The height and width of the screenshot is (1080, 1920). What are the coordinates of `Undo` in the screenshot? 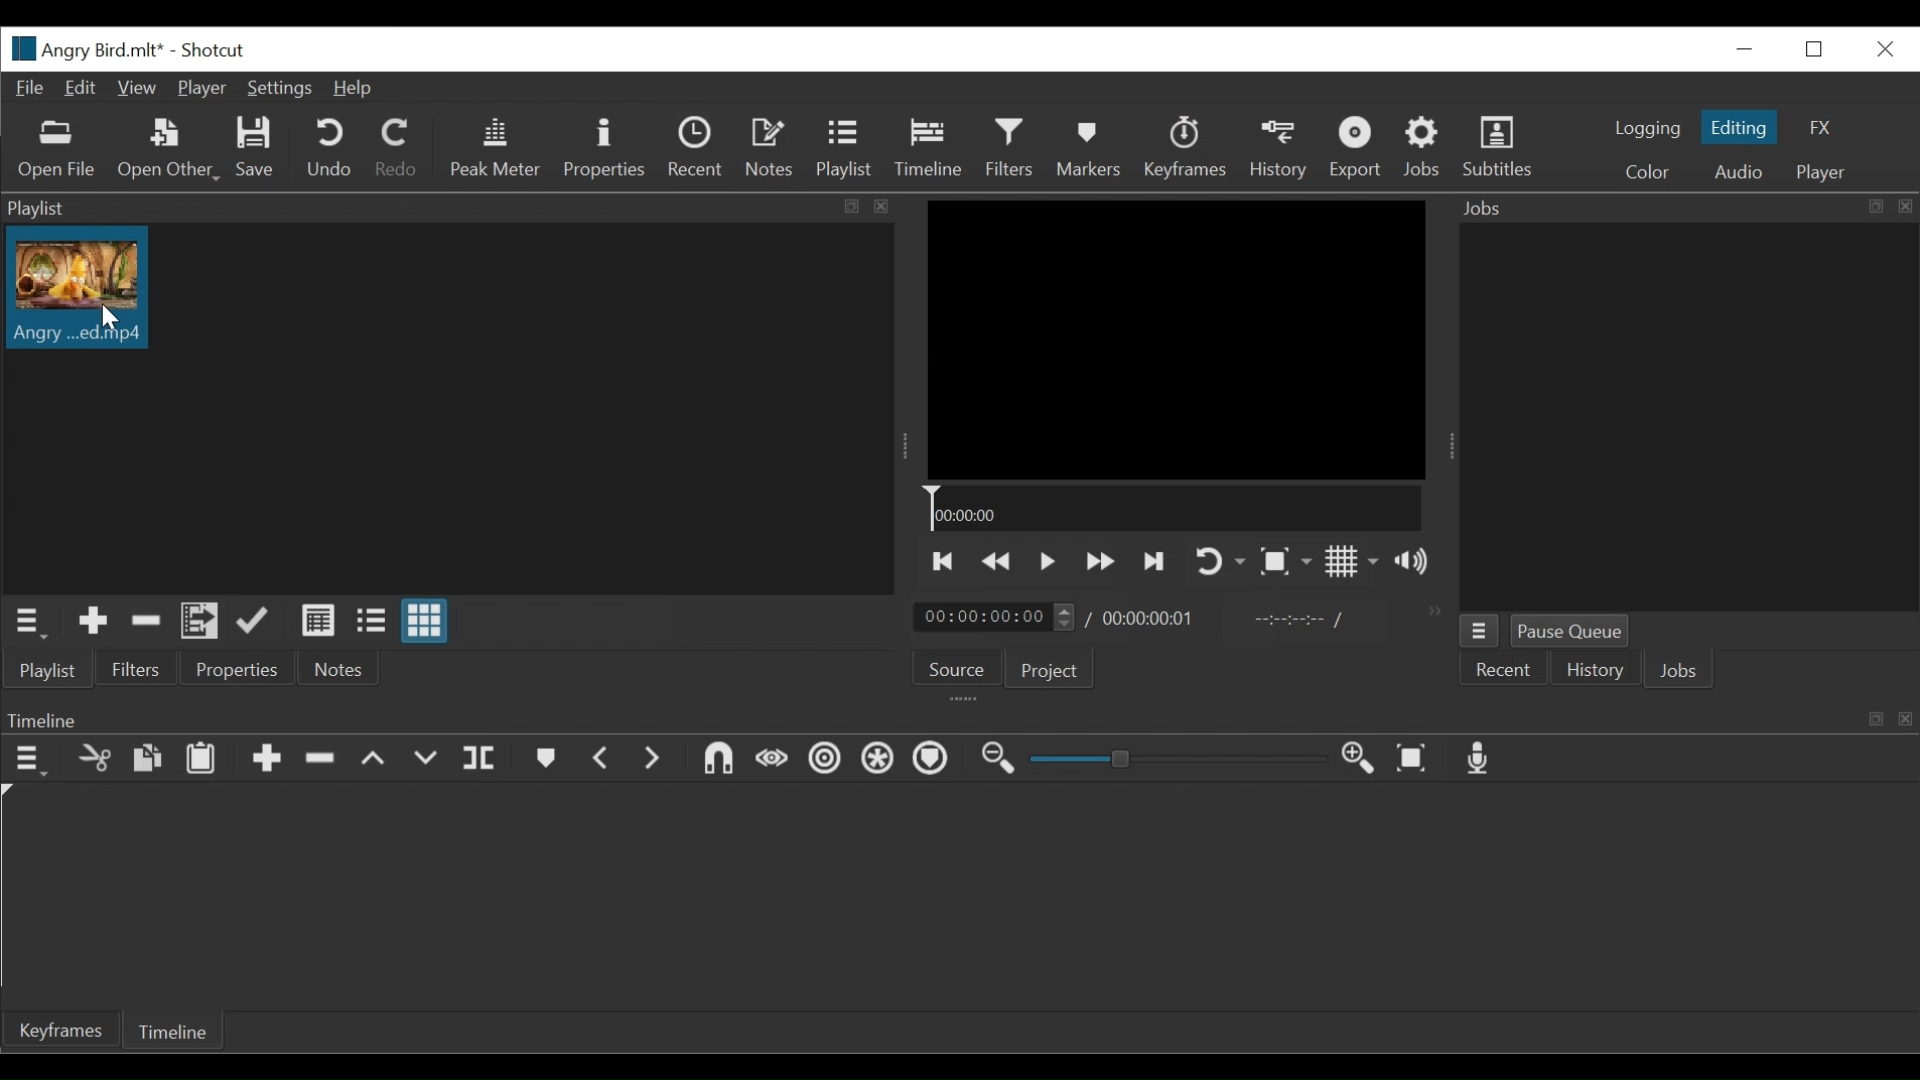 It's located at (329, 148).